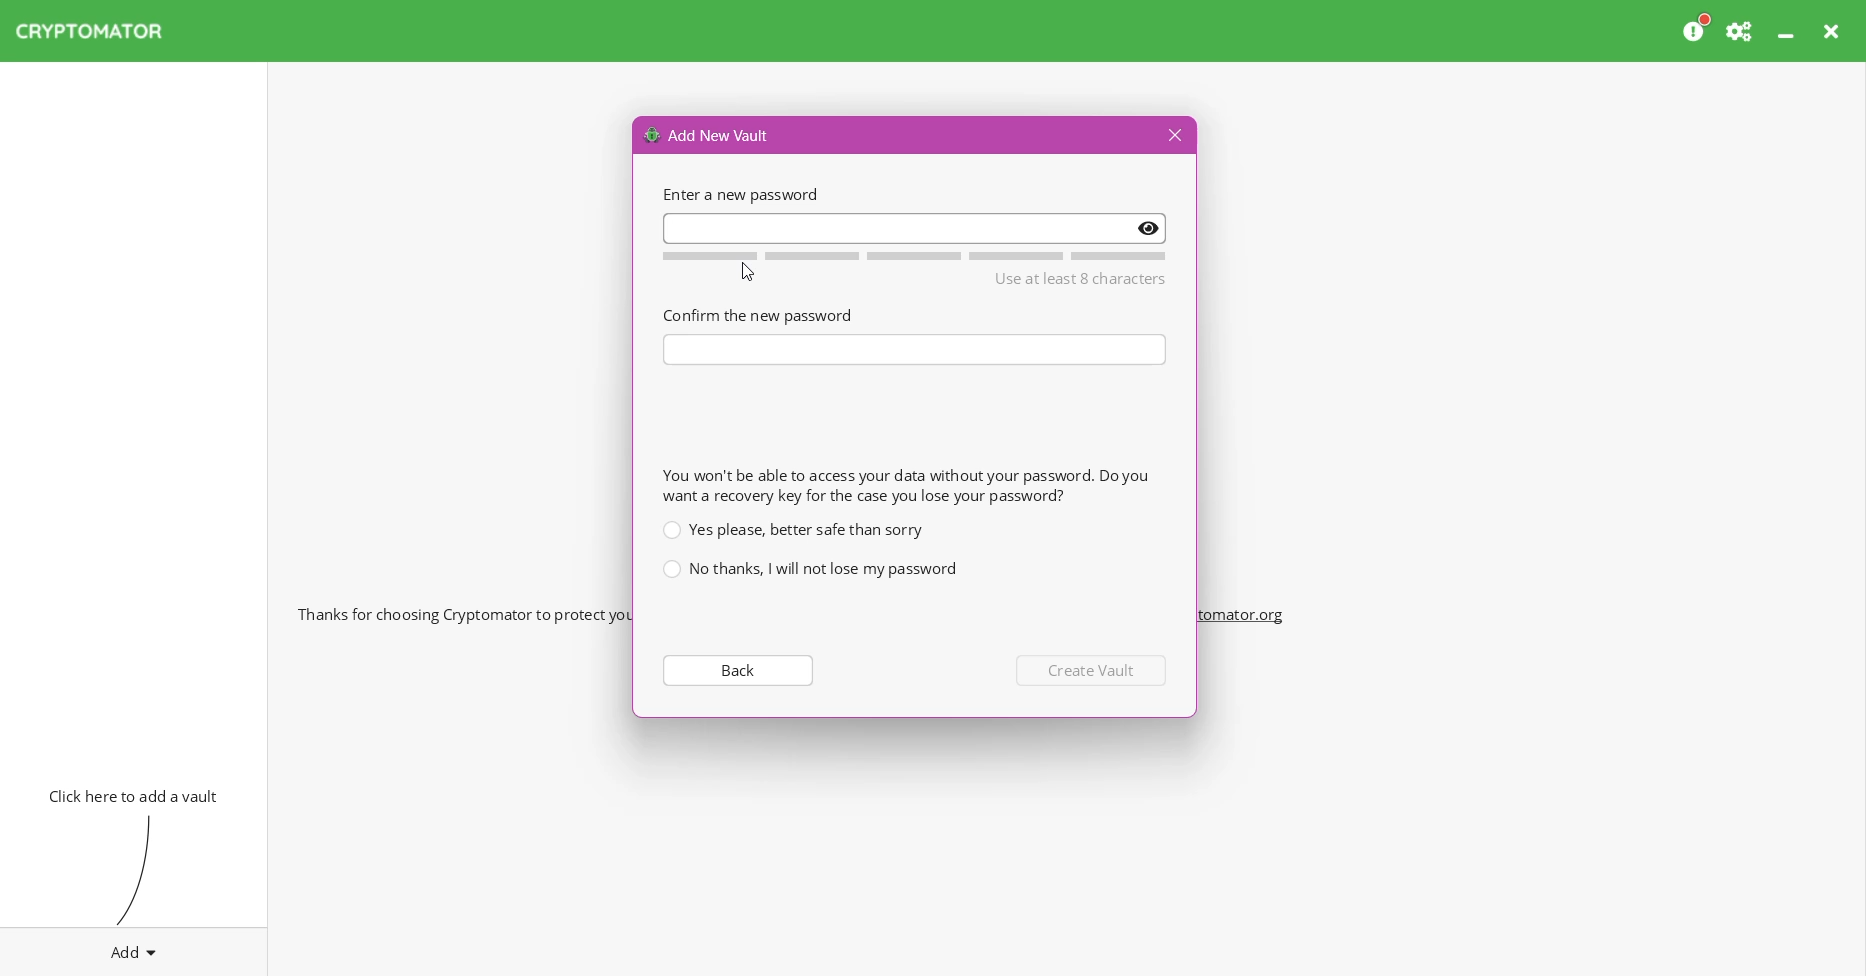 The height and width of the screenshot is (976, 1866). Describe the element at coordinates (738, 194) in the screenshot. I see `Enter a new password` at that location.